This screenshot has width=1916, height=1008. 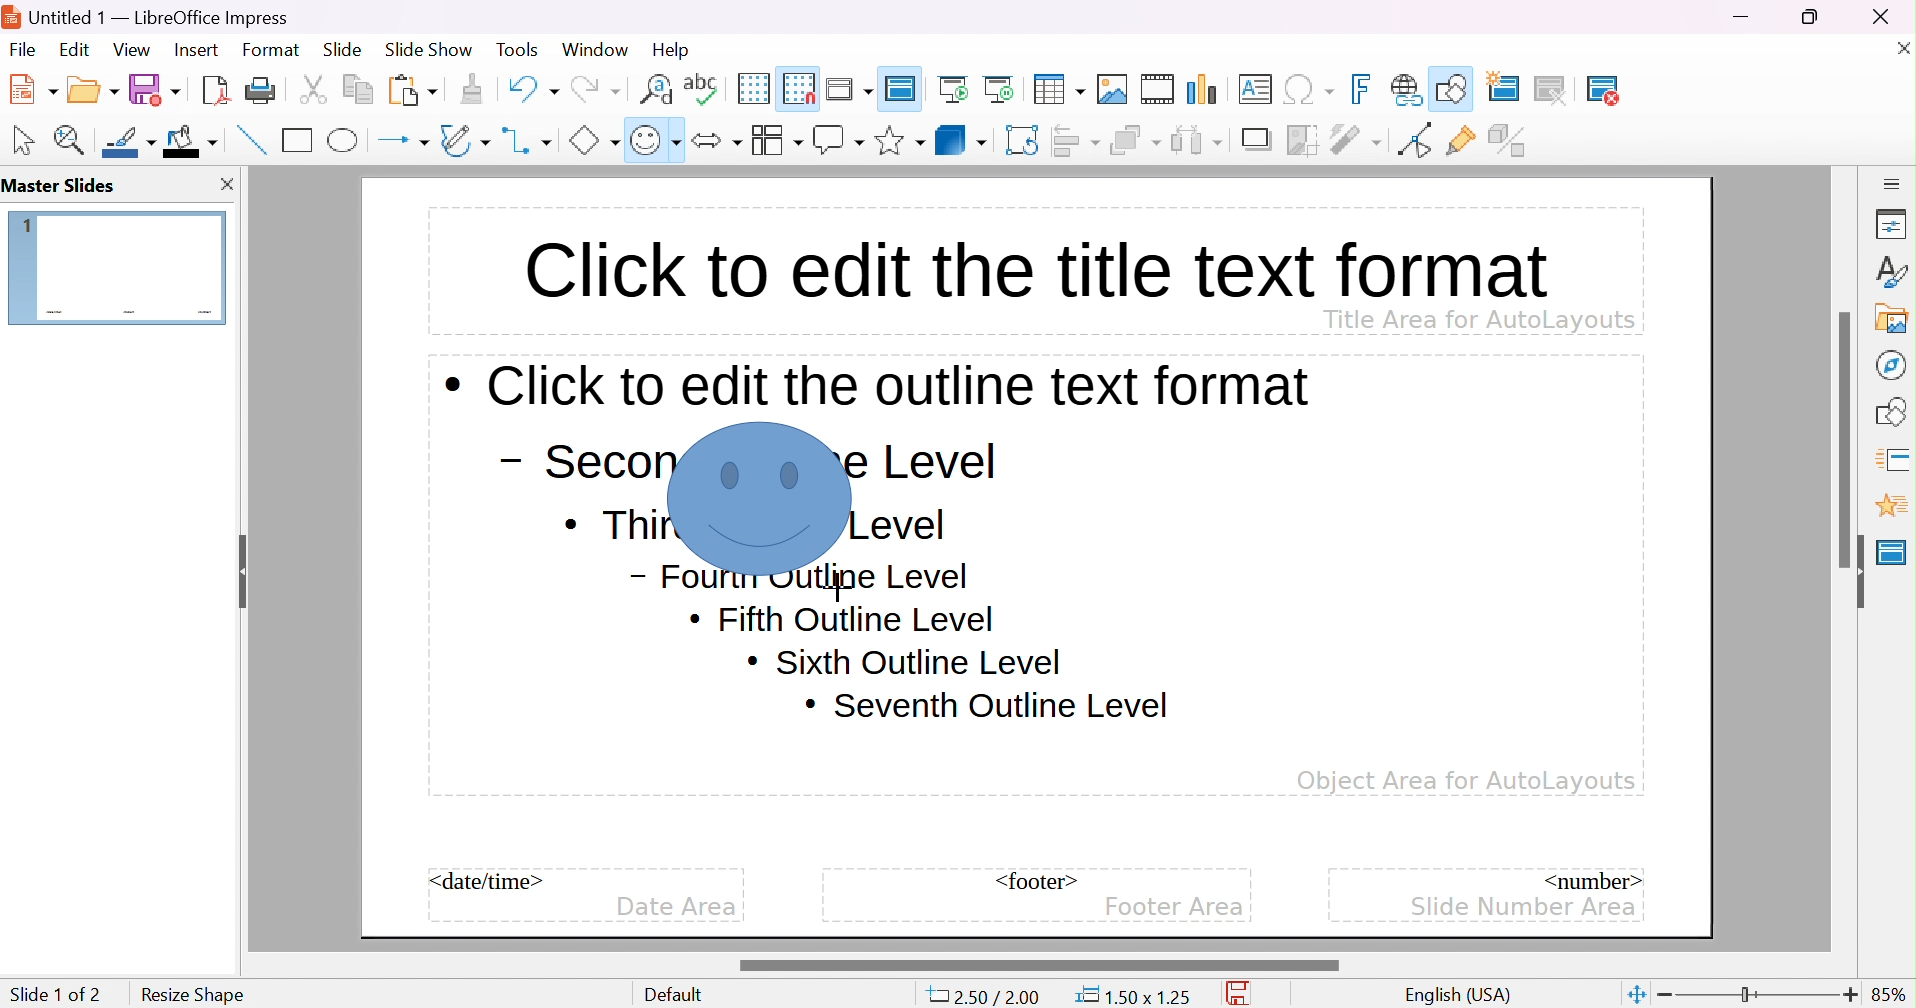 I want to click on click to edit the title text format, so click(x=1032, y=265).